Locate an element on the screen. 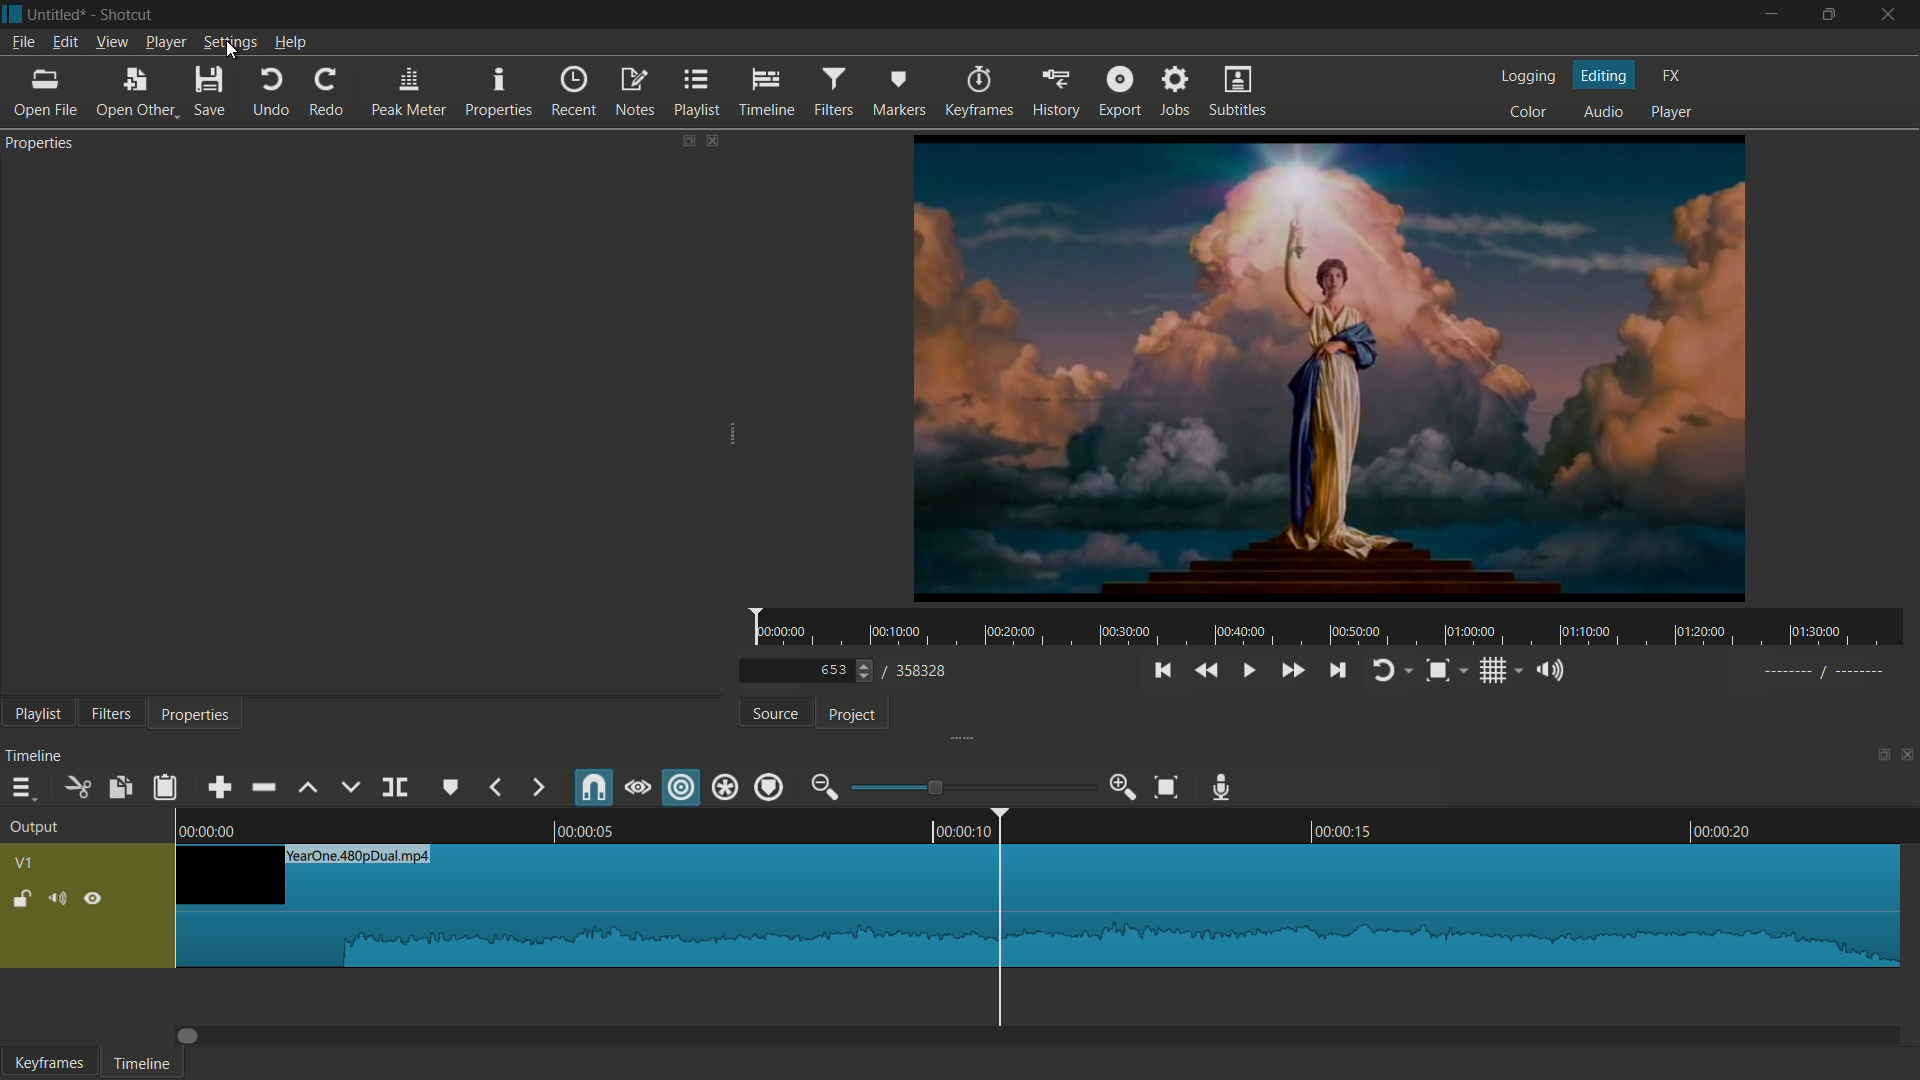  zoom in is located at coordinates (1121, 787).